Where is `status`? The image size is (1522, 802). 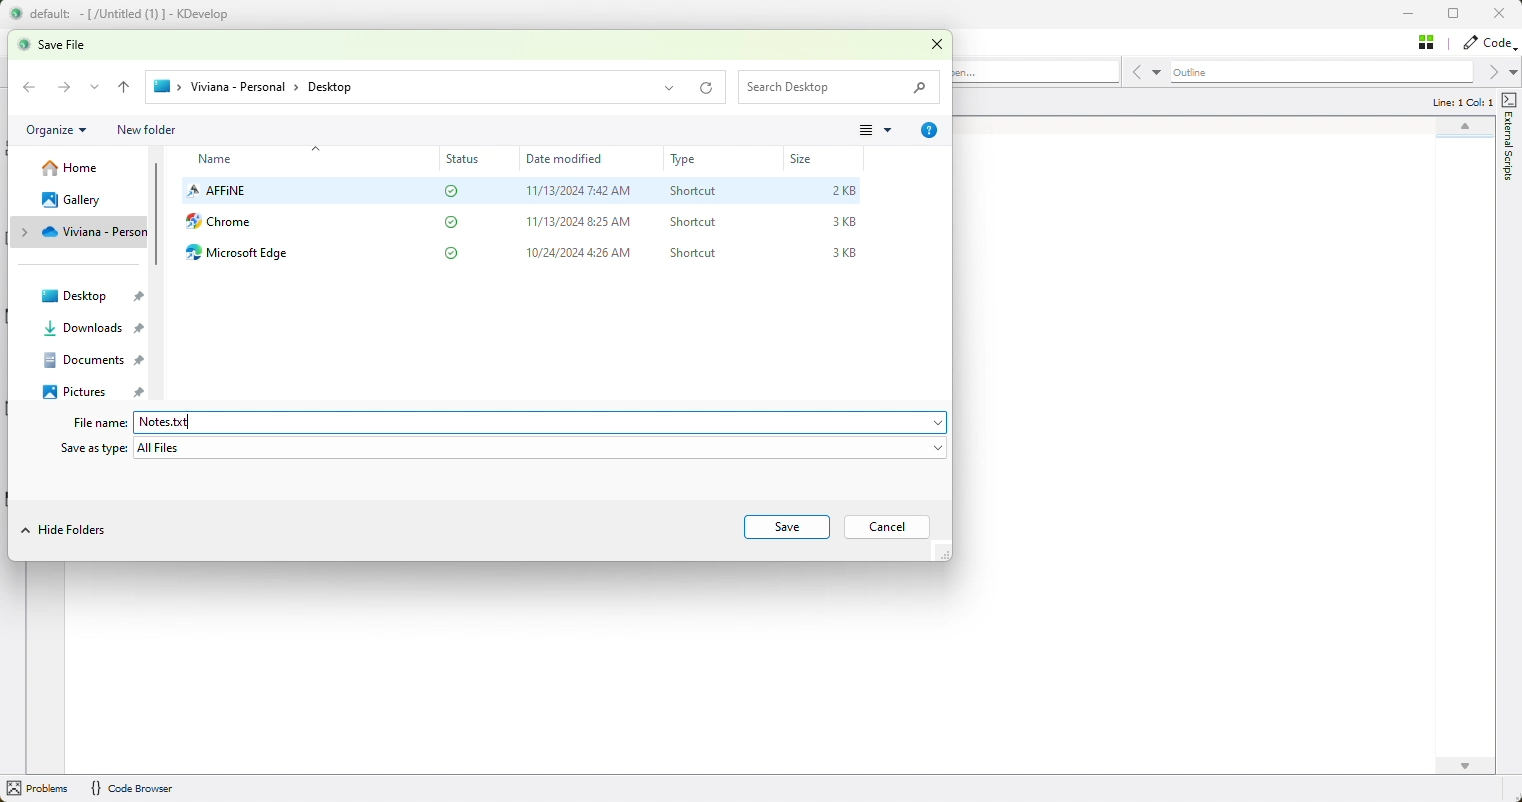
status is located at coordinates (467, 160).